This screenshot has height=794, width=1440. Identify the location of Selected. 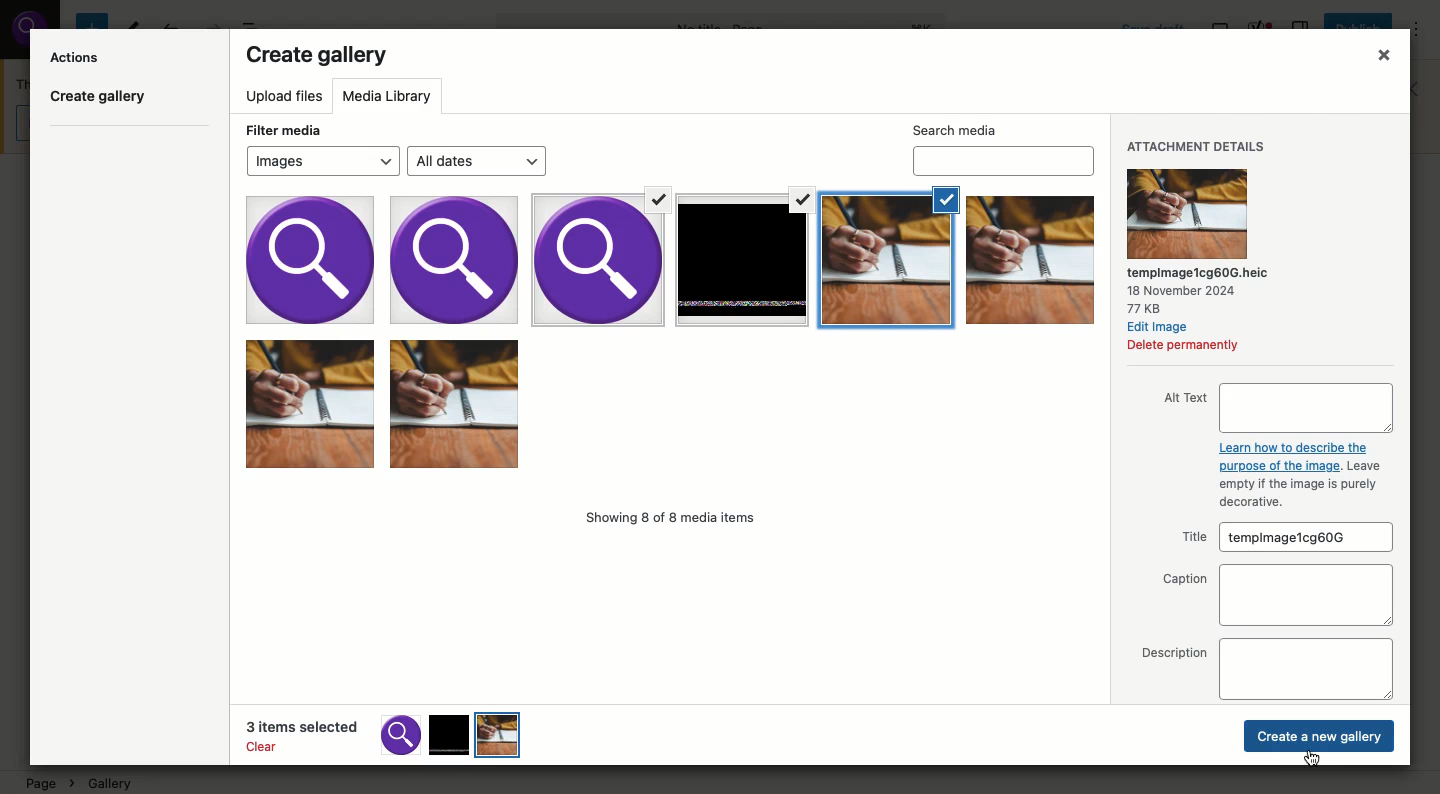
(674, 263).